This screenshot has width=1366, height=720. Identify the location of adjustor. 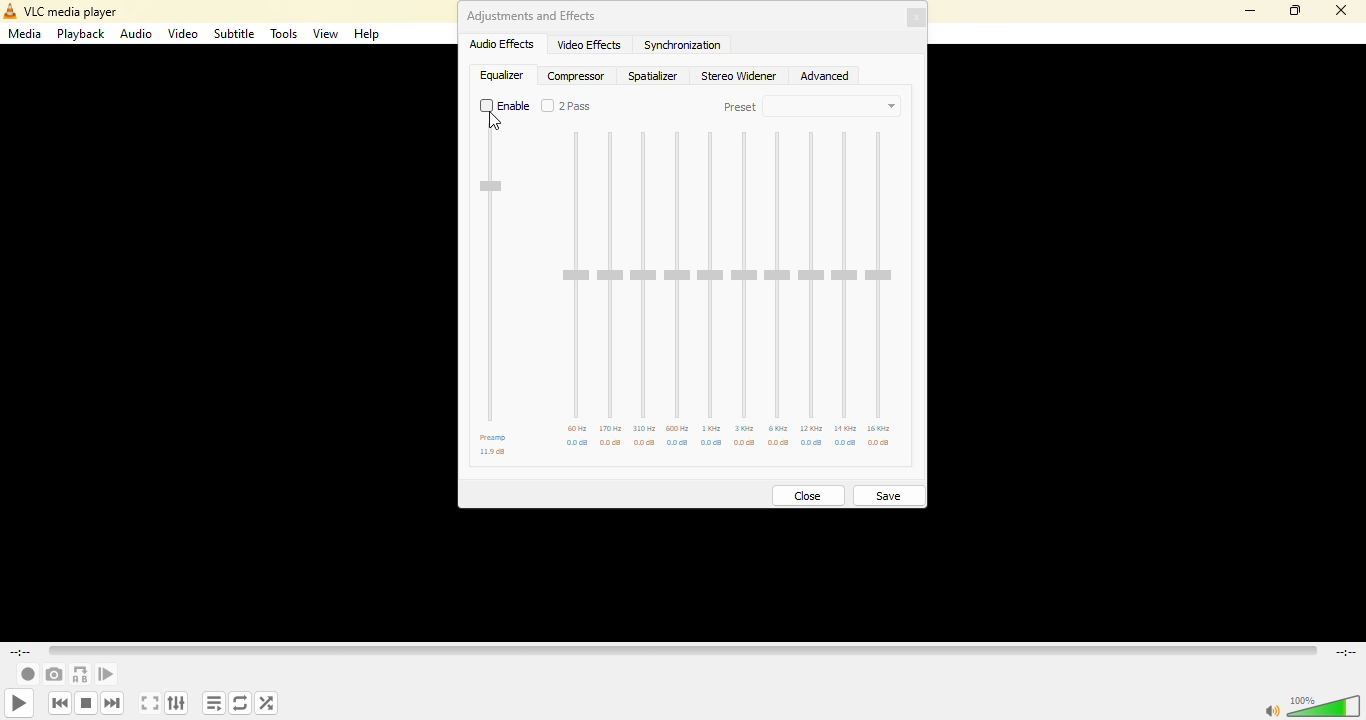
(777, 275).